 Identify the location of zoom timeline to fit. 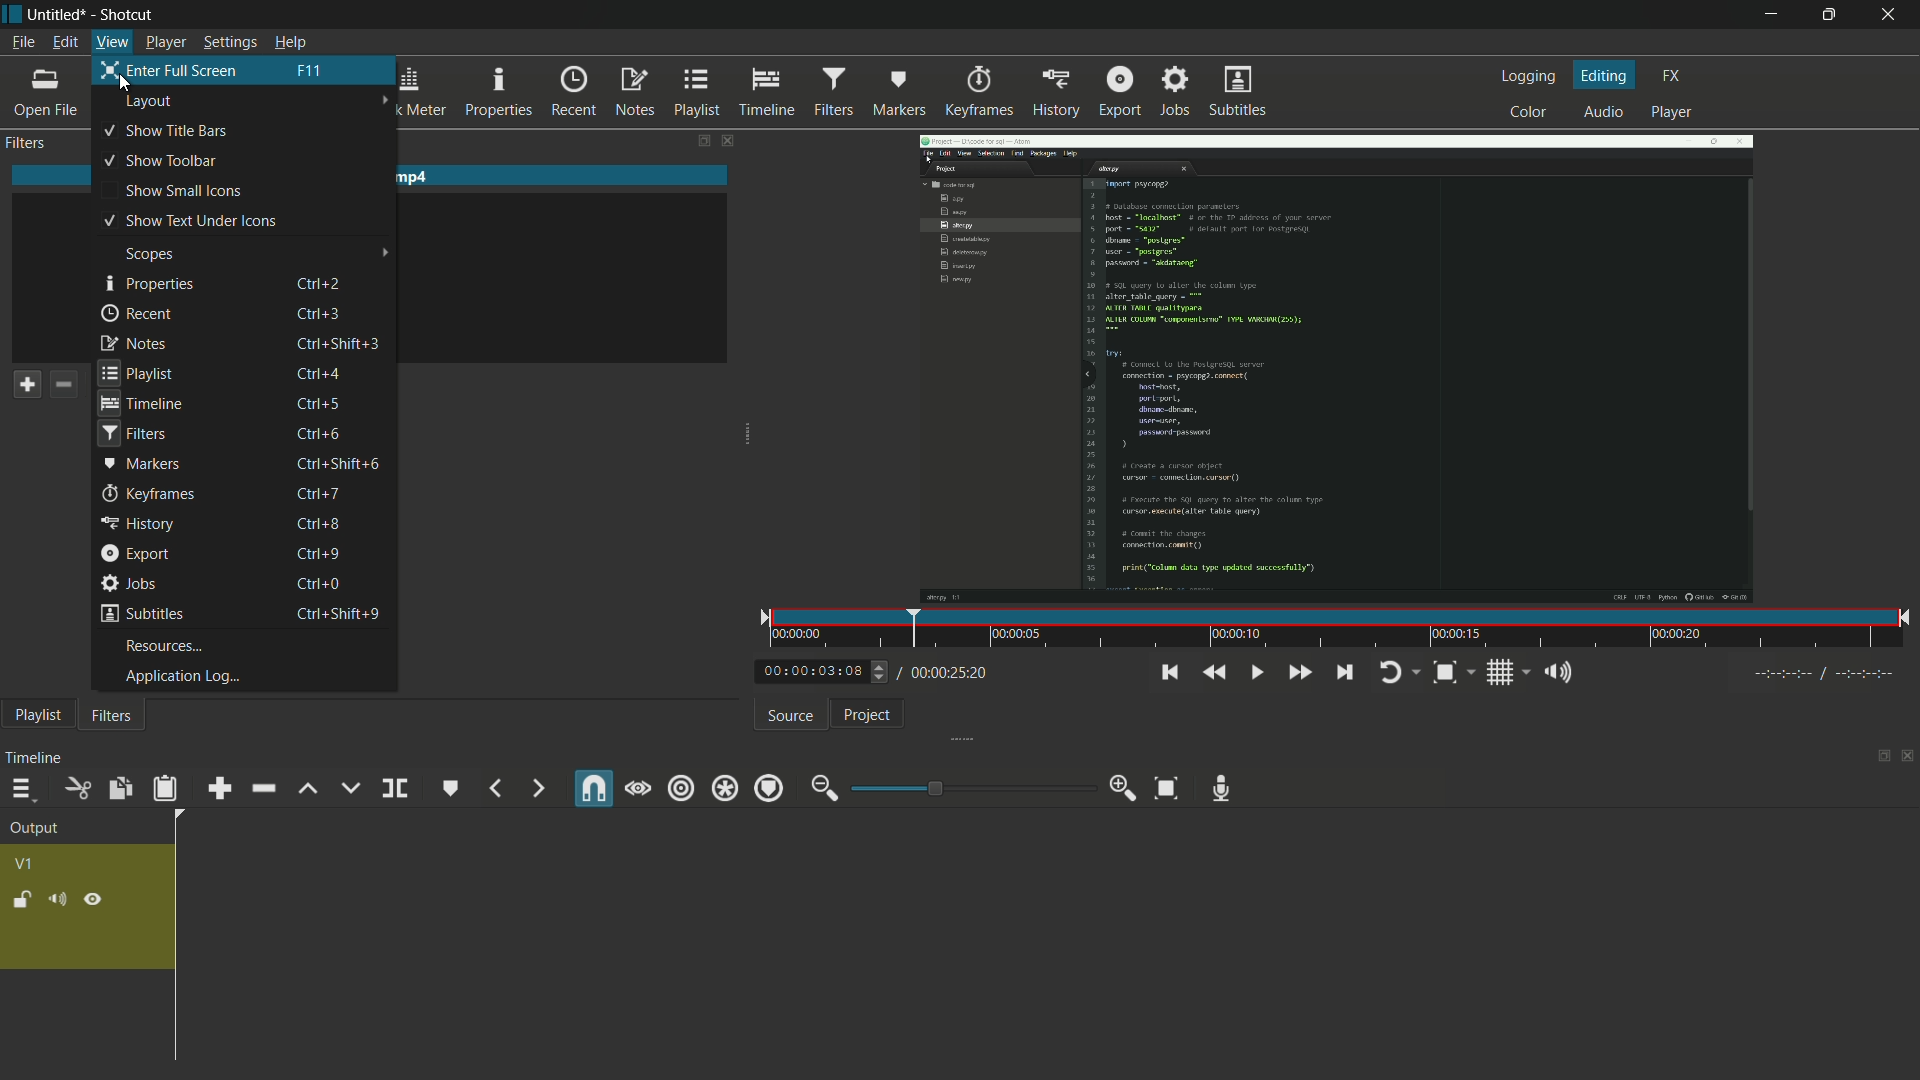
(1447, 673).